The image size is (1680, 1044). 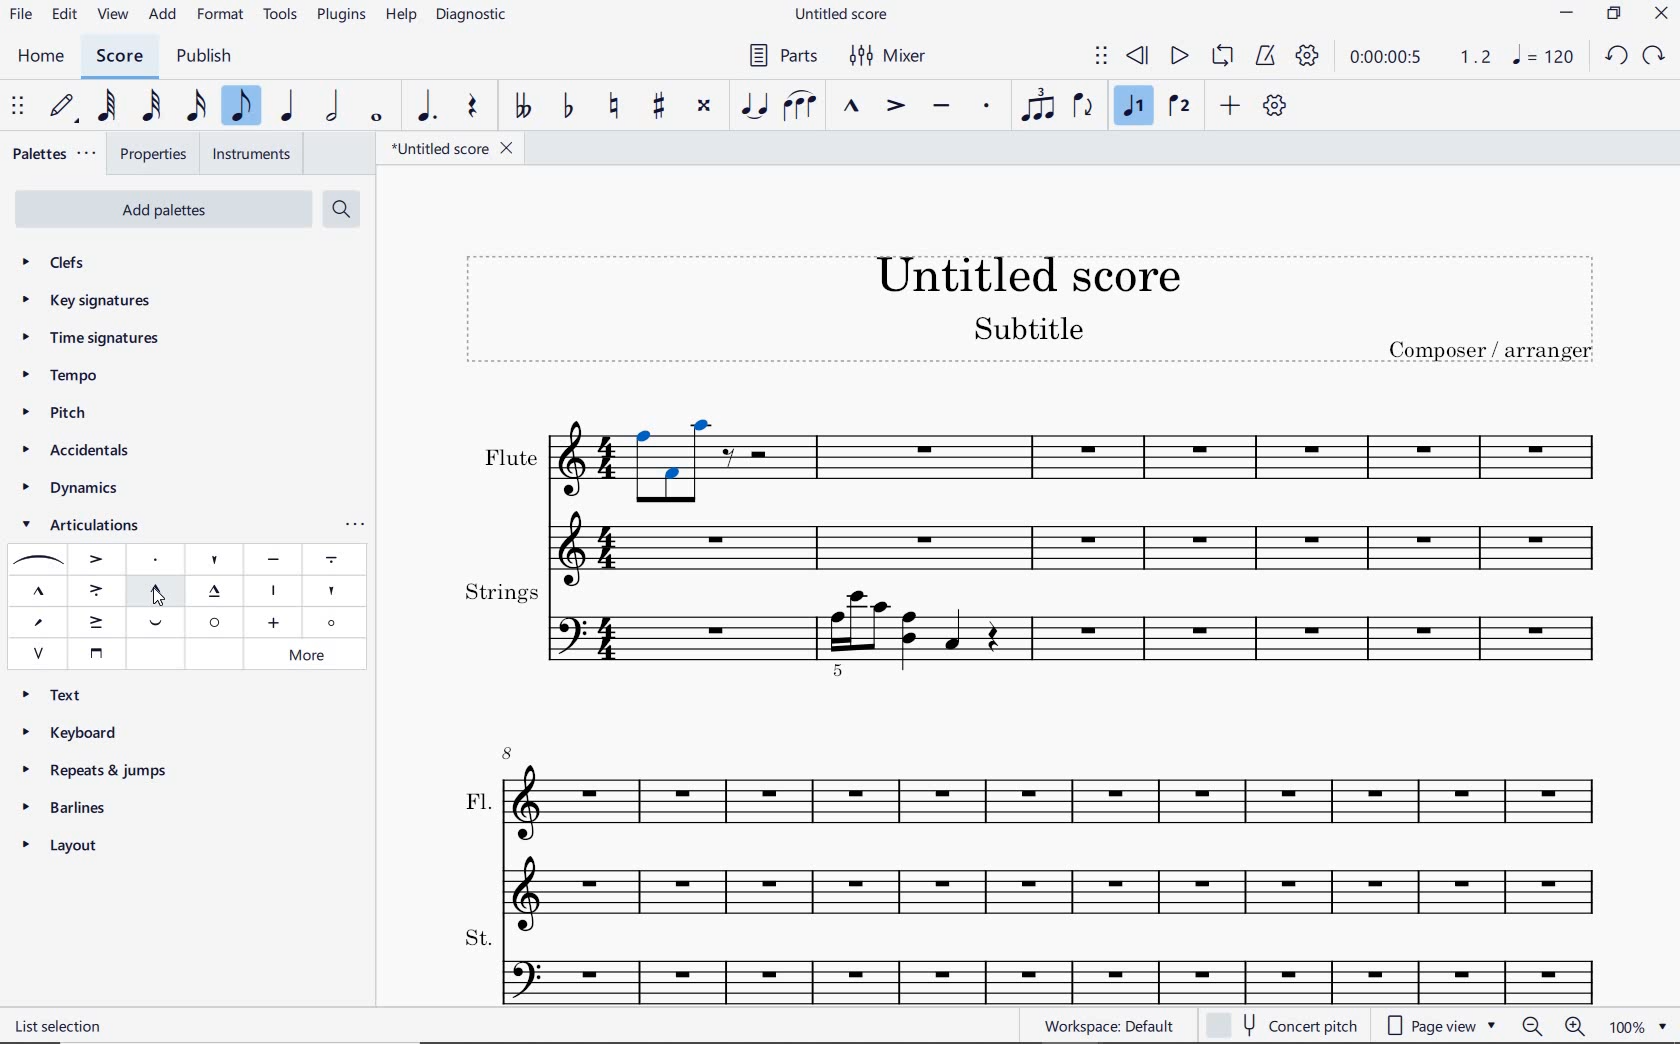 I want to click on palettes, so click(x=56, y=152).